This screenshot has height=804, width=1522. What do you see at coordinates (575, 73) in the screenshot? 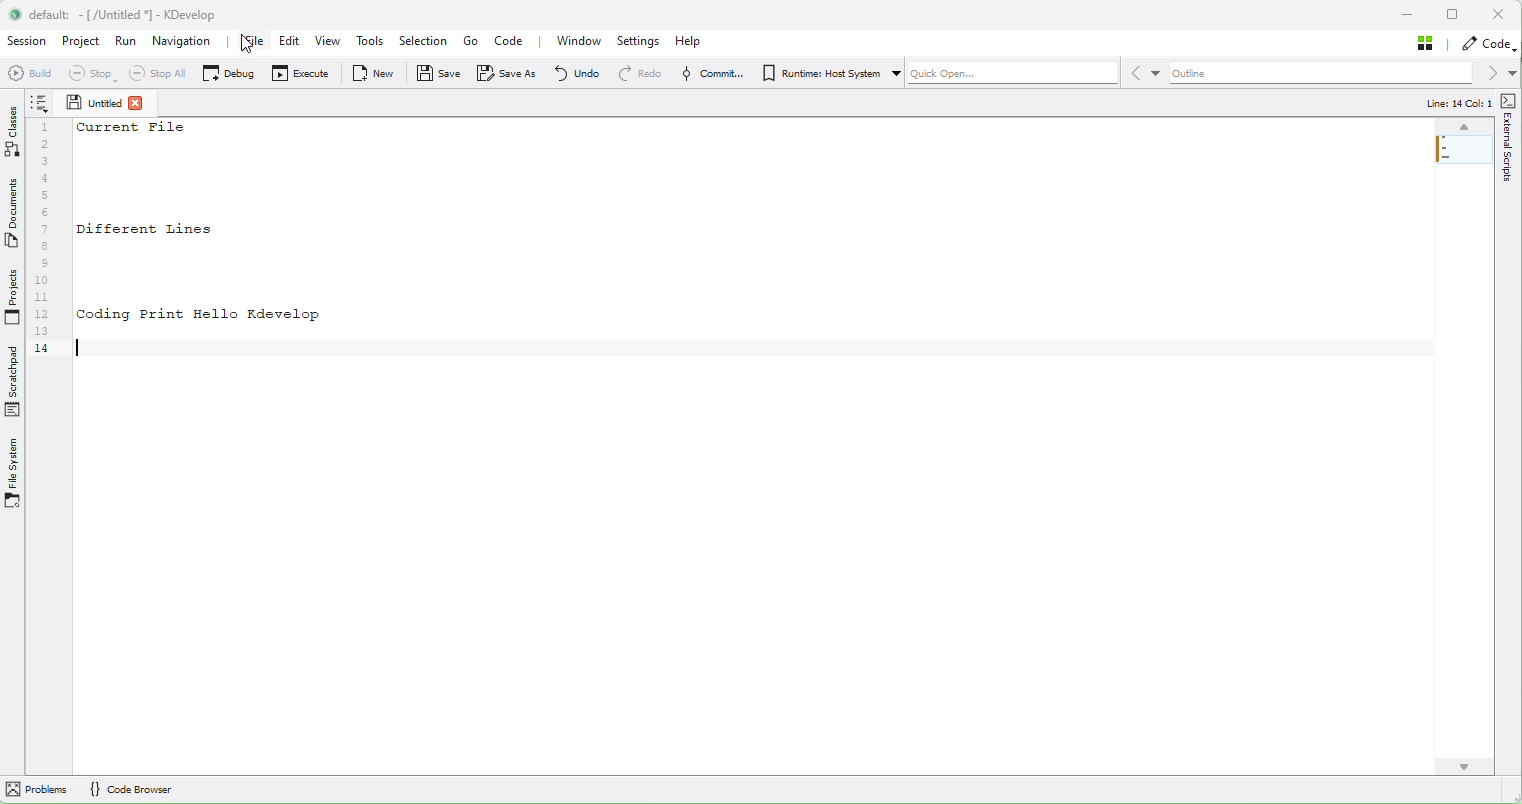
I see `undo` at bounding box center [575, 73].